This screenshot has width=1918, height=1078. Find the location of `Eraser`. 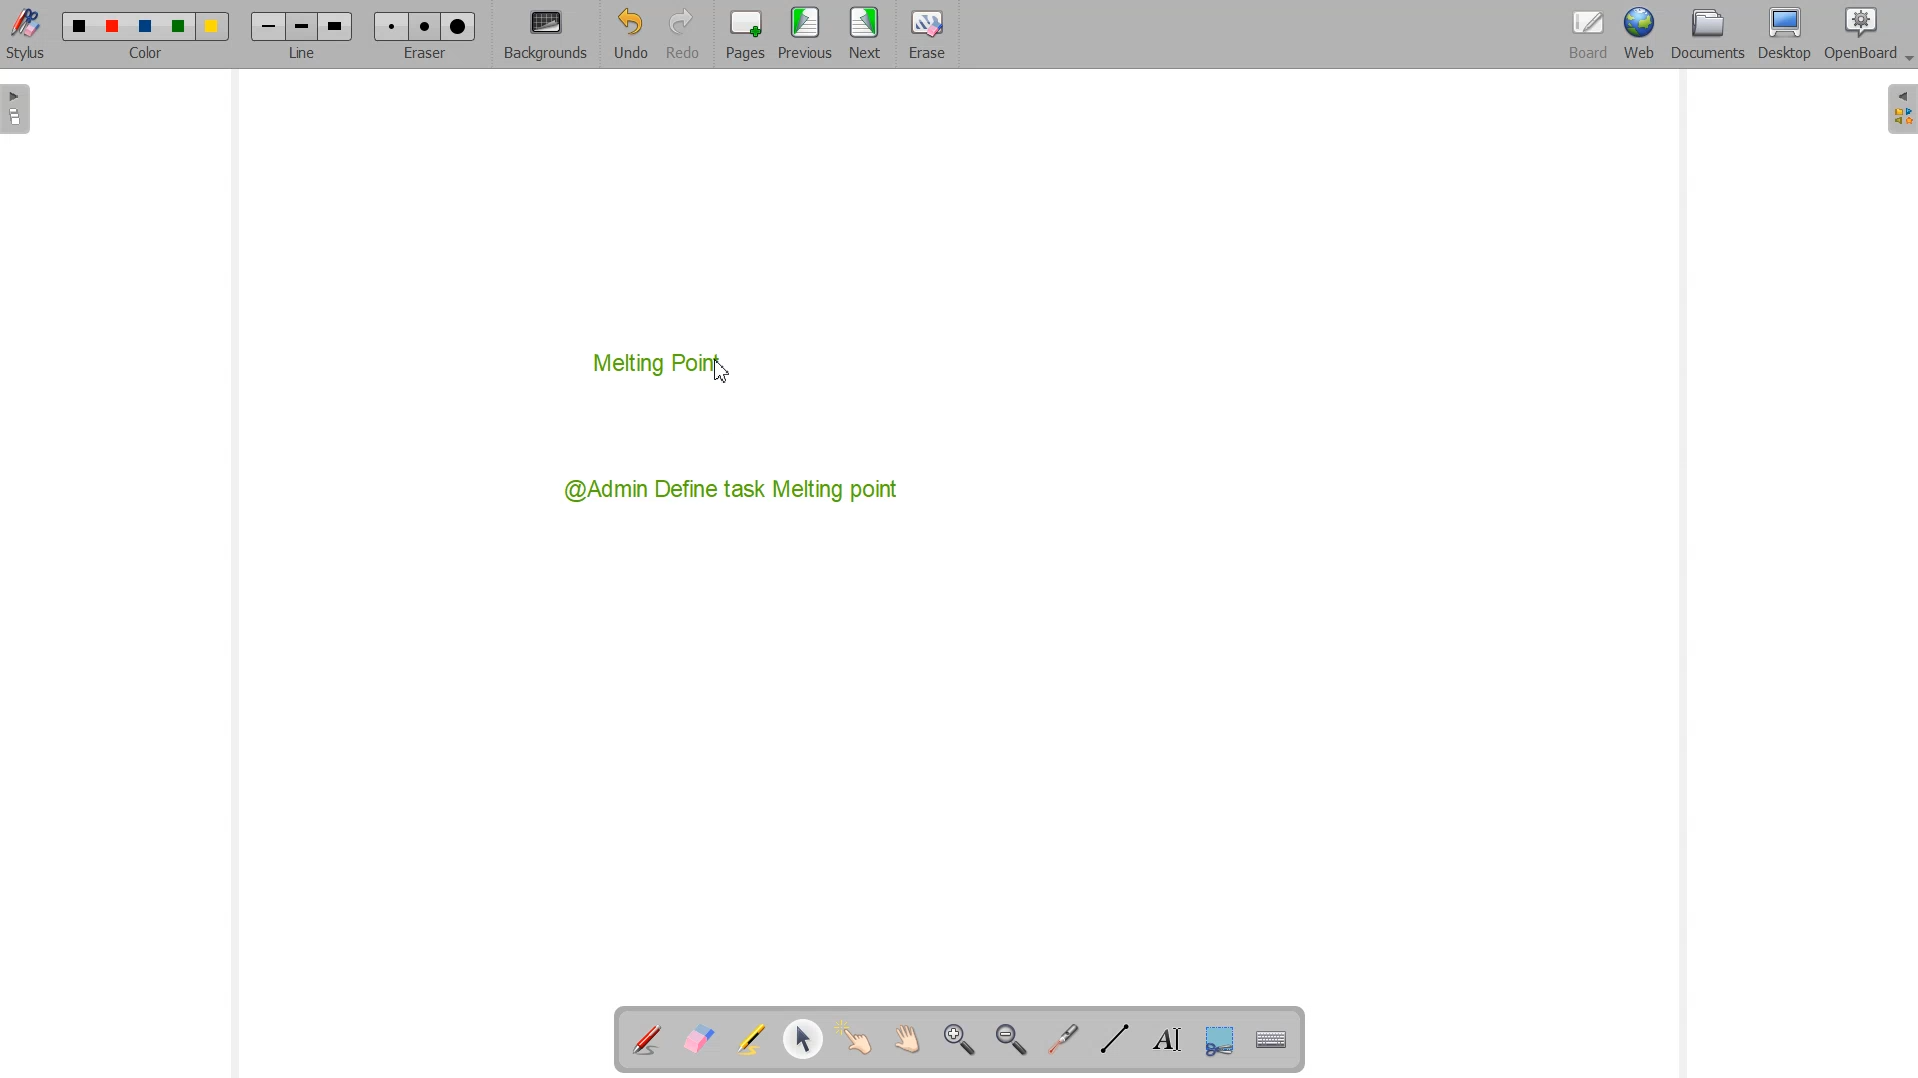

Eraser is located at coordinates (924, 35).